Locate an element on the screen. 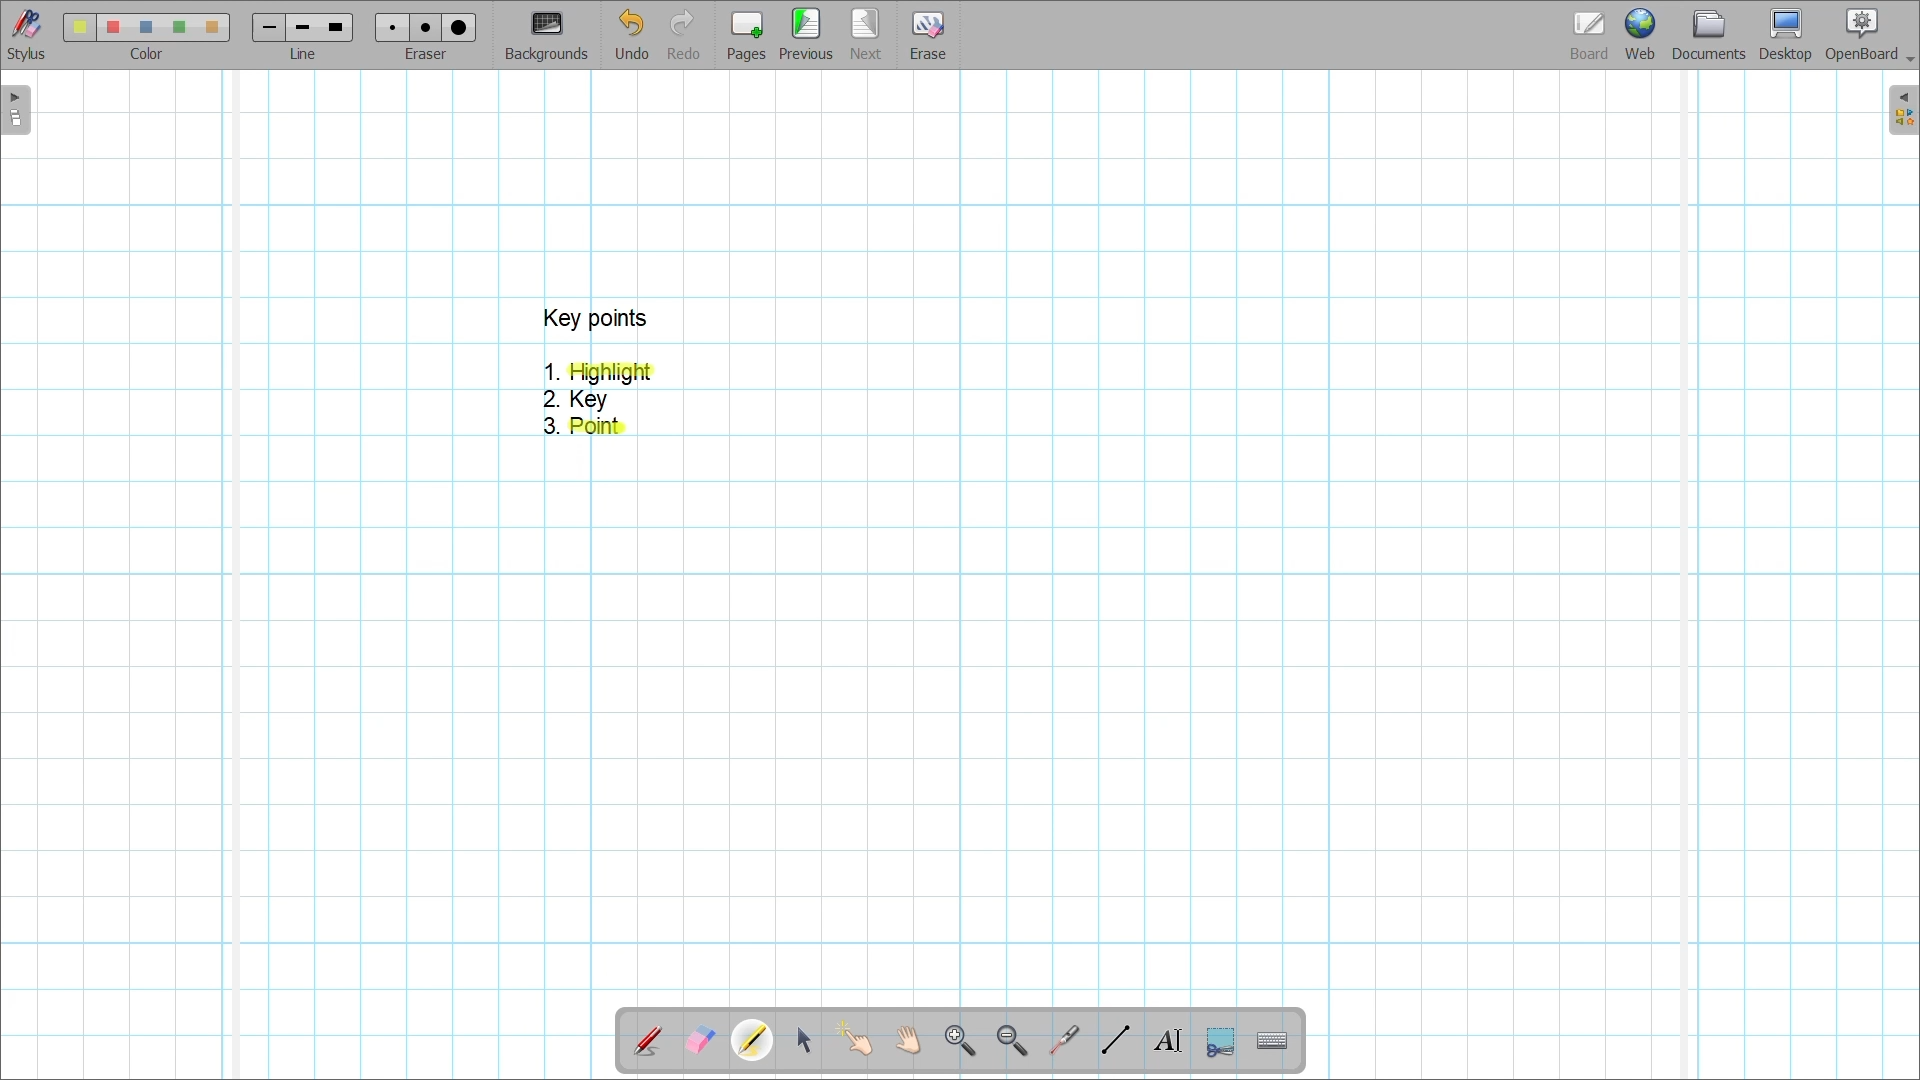 The image size is (1920, 1080). Change background is located at coordinates (546, 35).